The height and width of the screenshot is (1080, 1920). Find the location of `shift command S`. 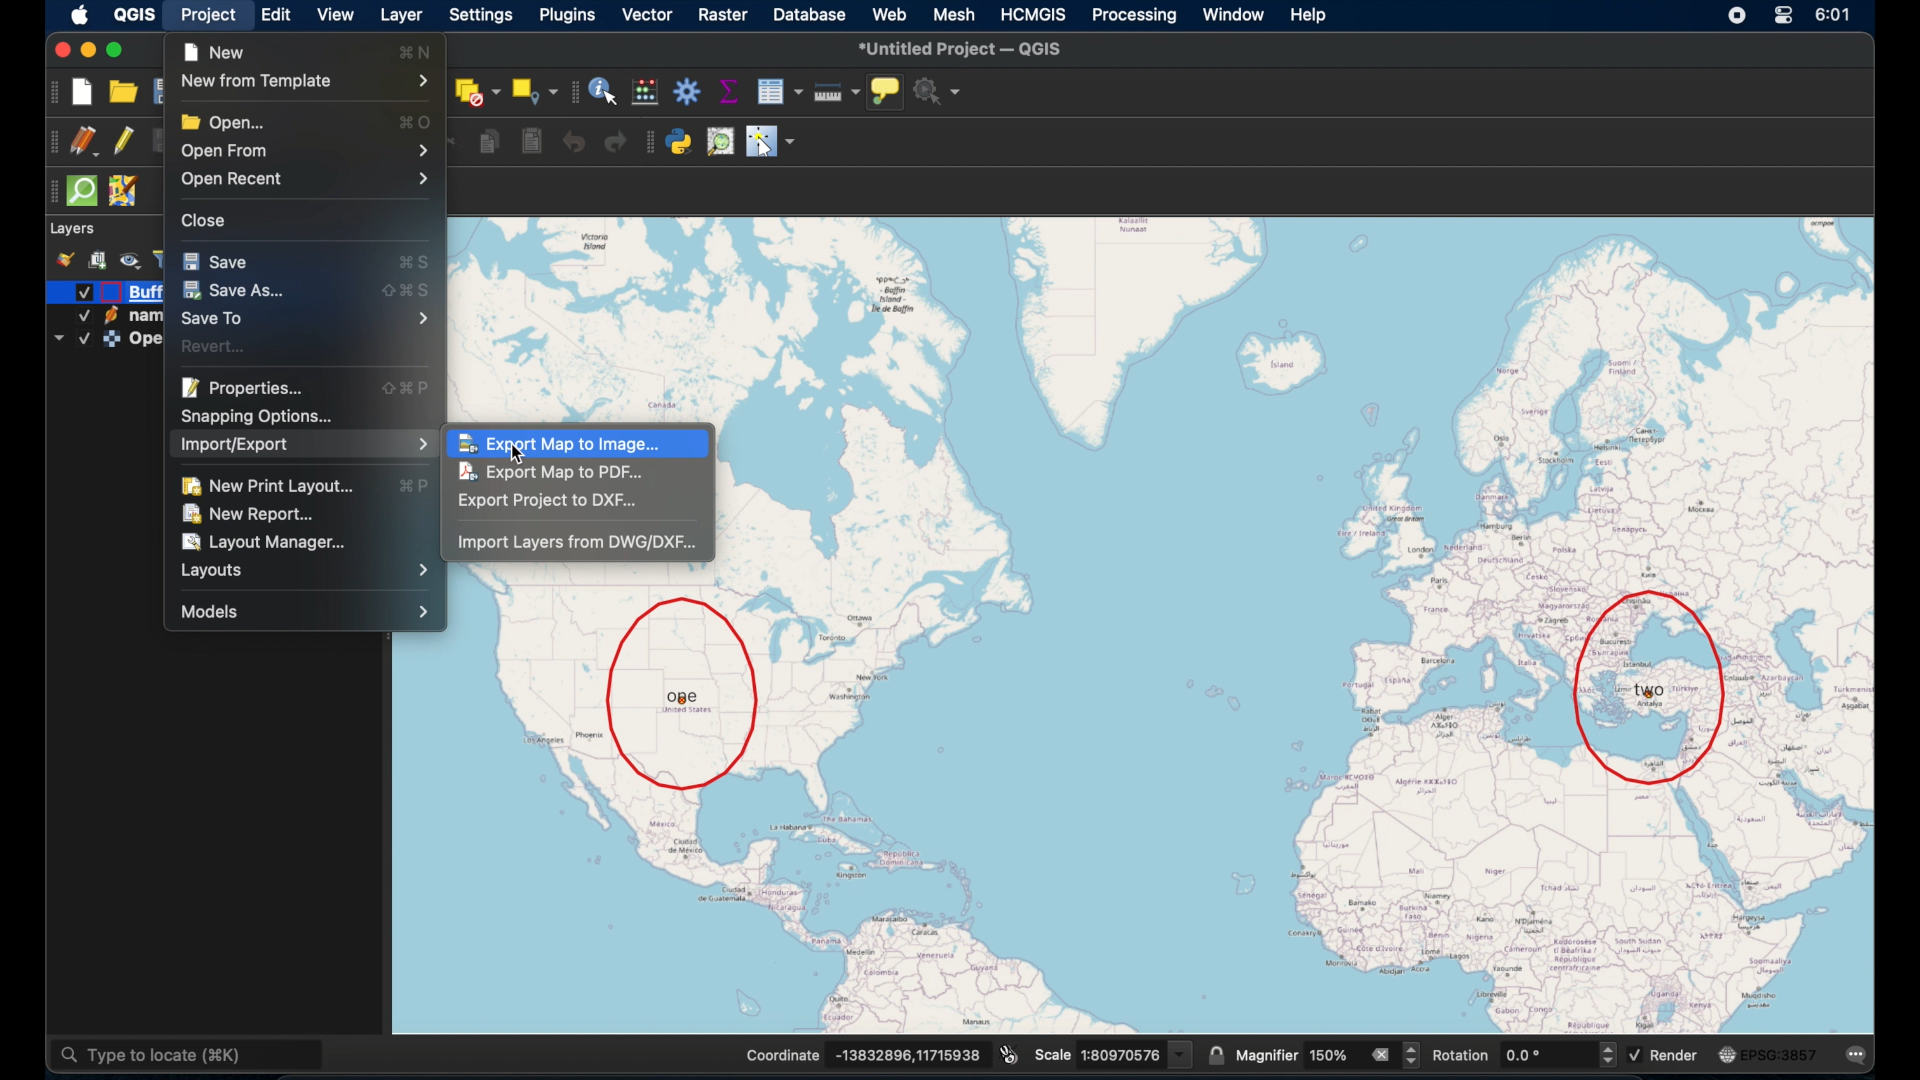

shift command S is located at coordinates (406, 290).